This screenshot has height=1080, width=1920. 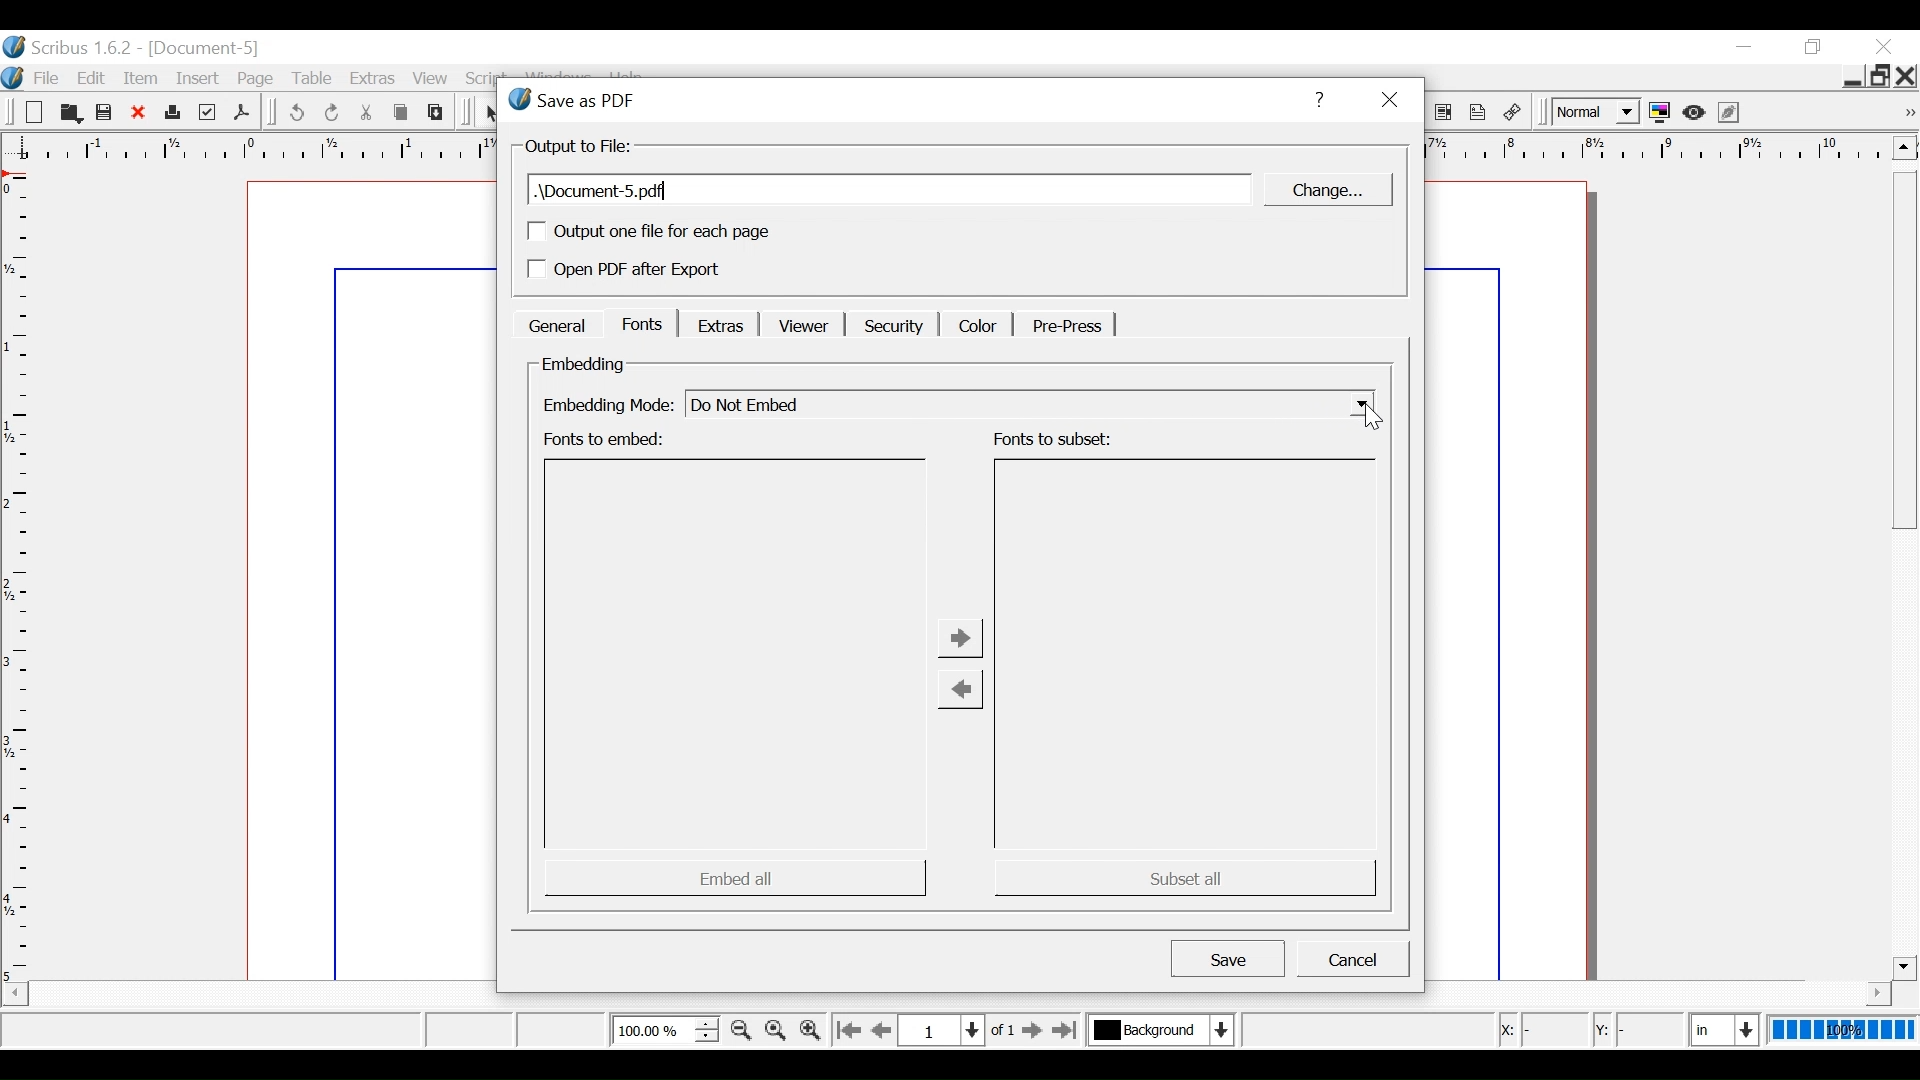 I want to click on link Annotations, so click(x=1513, y=113).